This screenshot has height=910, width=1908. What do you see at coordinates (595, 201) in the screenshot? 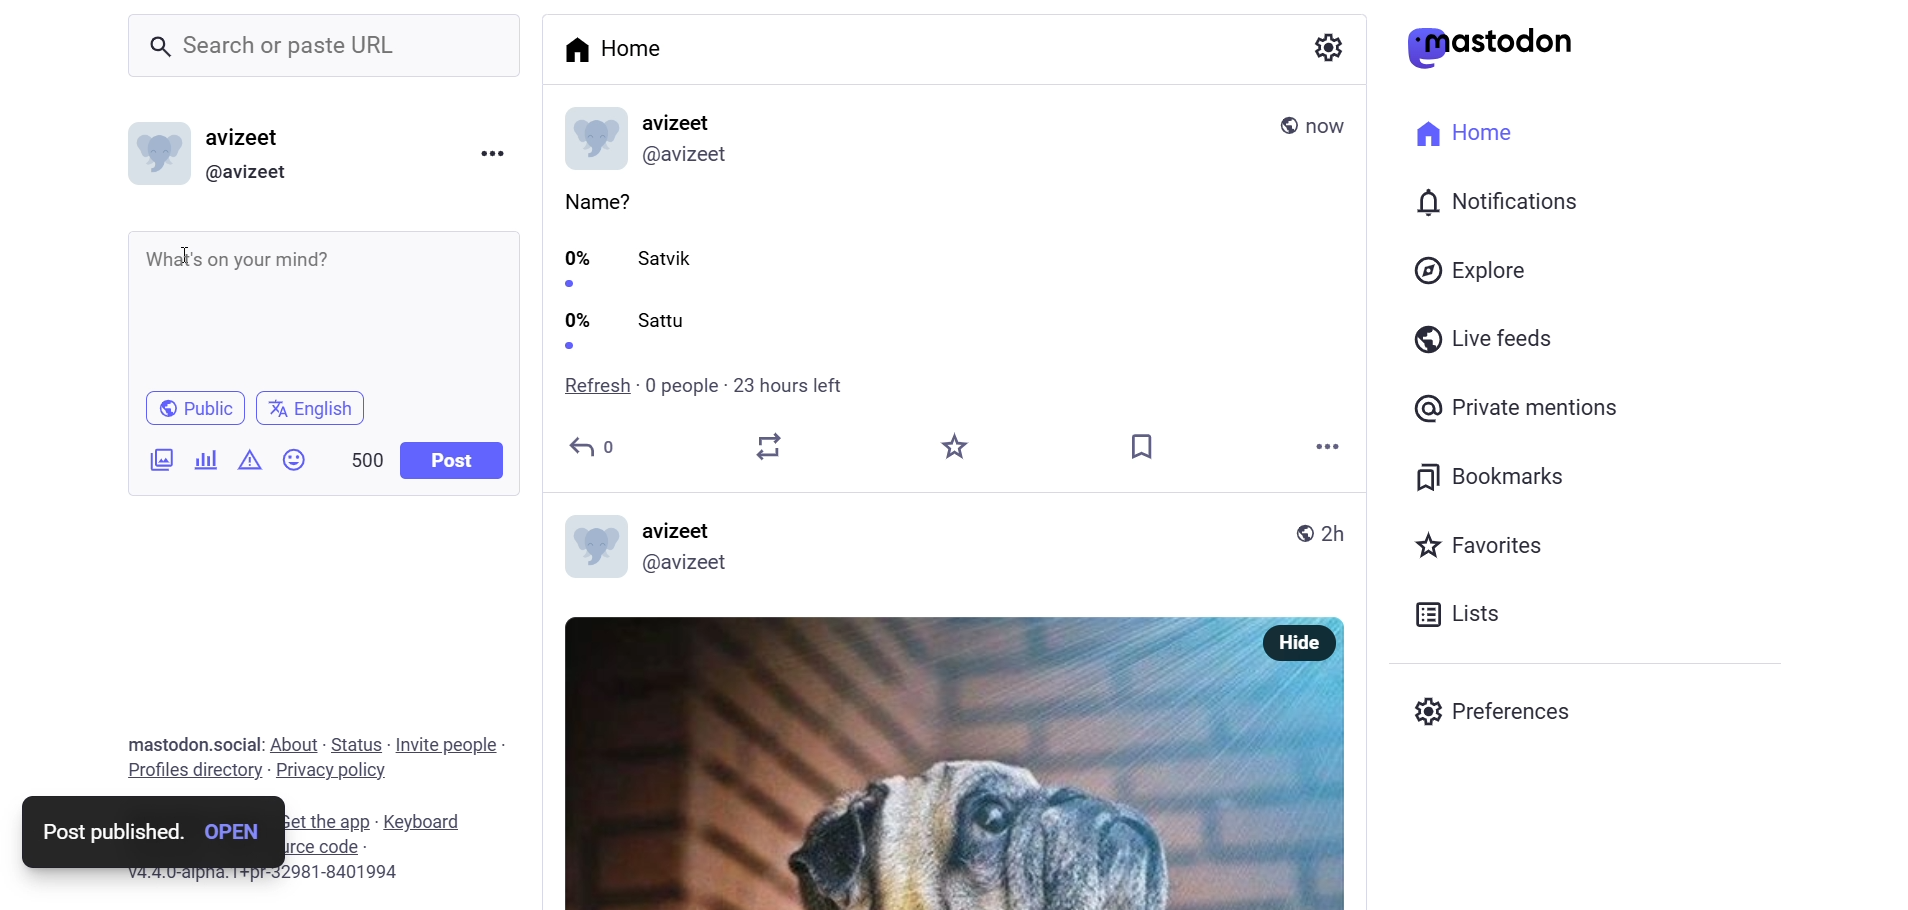
I see `question` at bounding box center [595, 201].